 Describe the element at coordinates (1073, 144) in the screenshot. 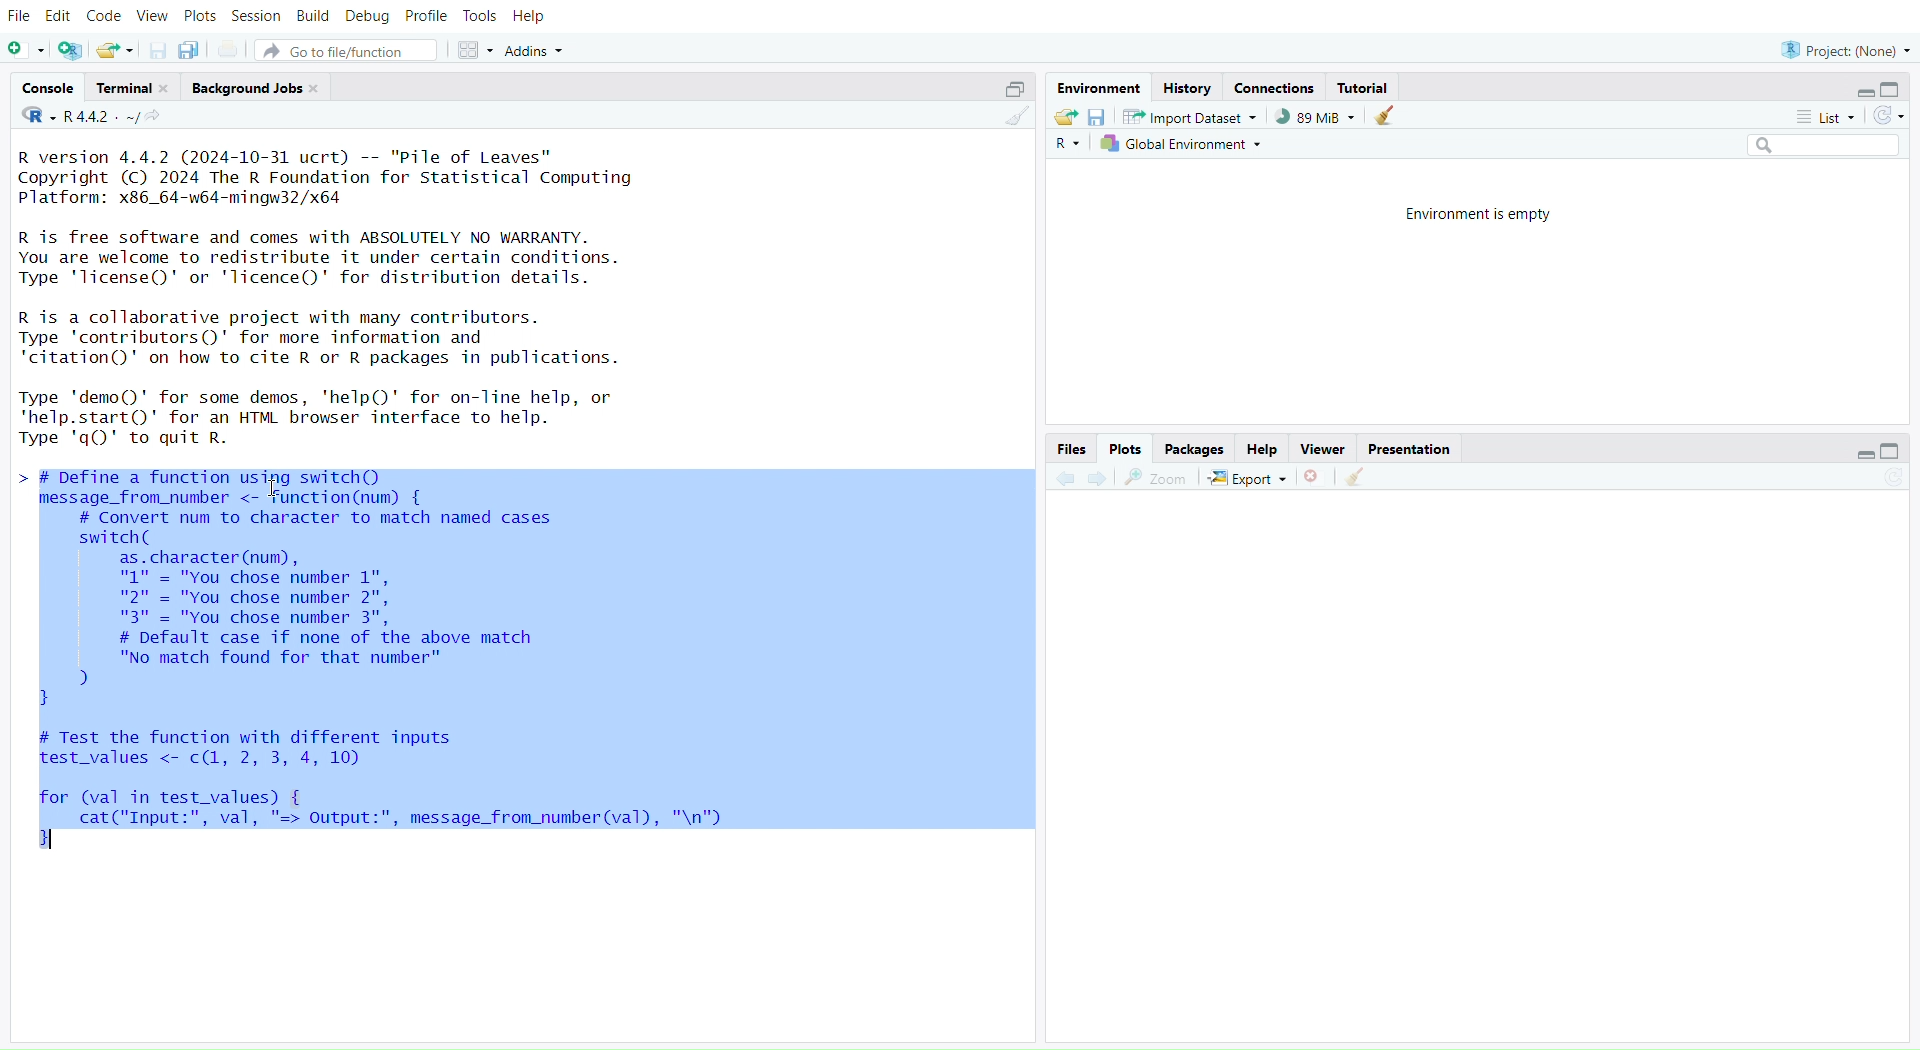

I see `R` at that location.